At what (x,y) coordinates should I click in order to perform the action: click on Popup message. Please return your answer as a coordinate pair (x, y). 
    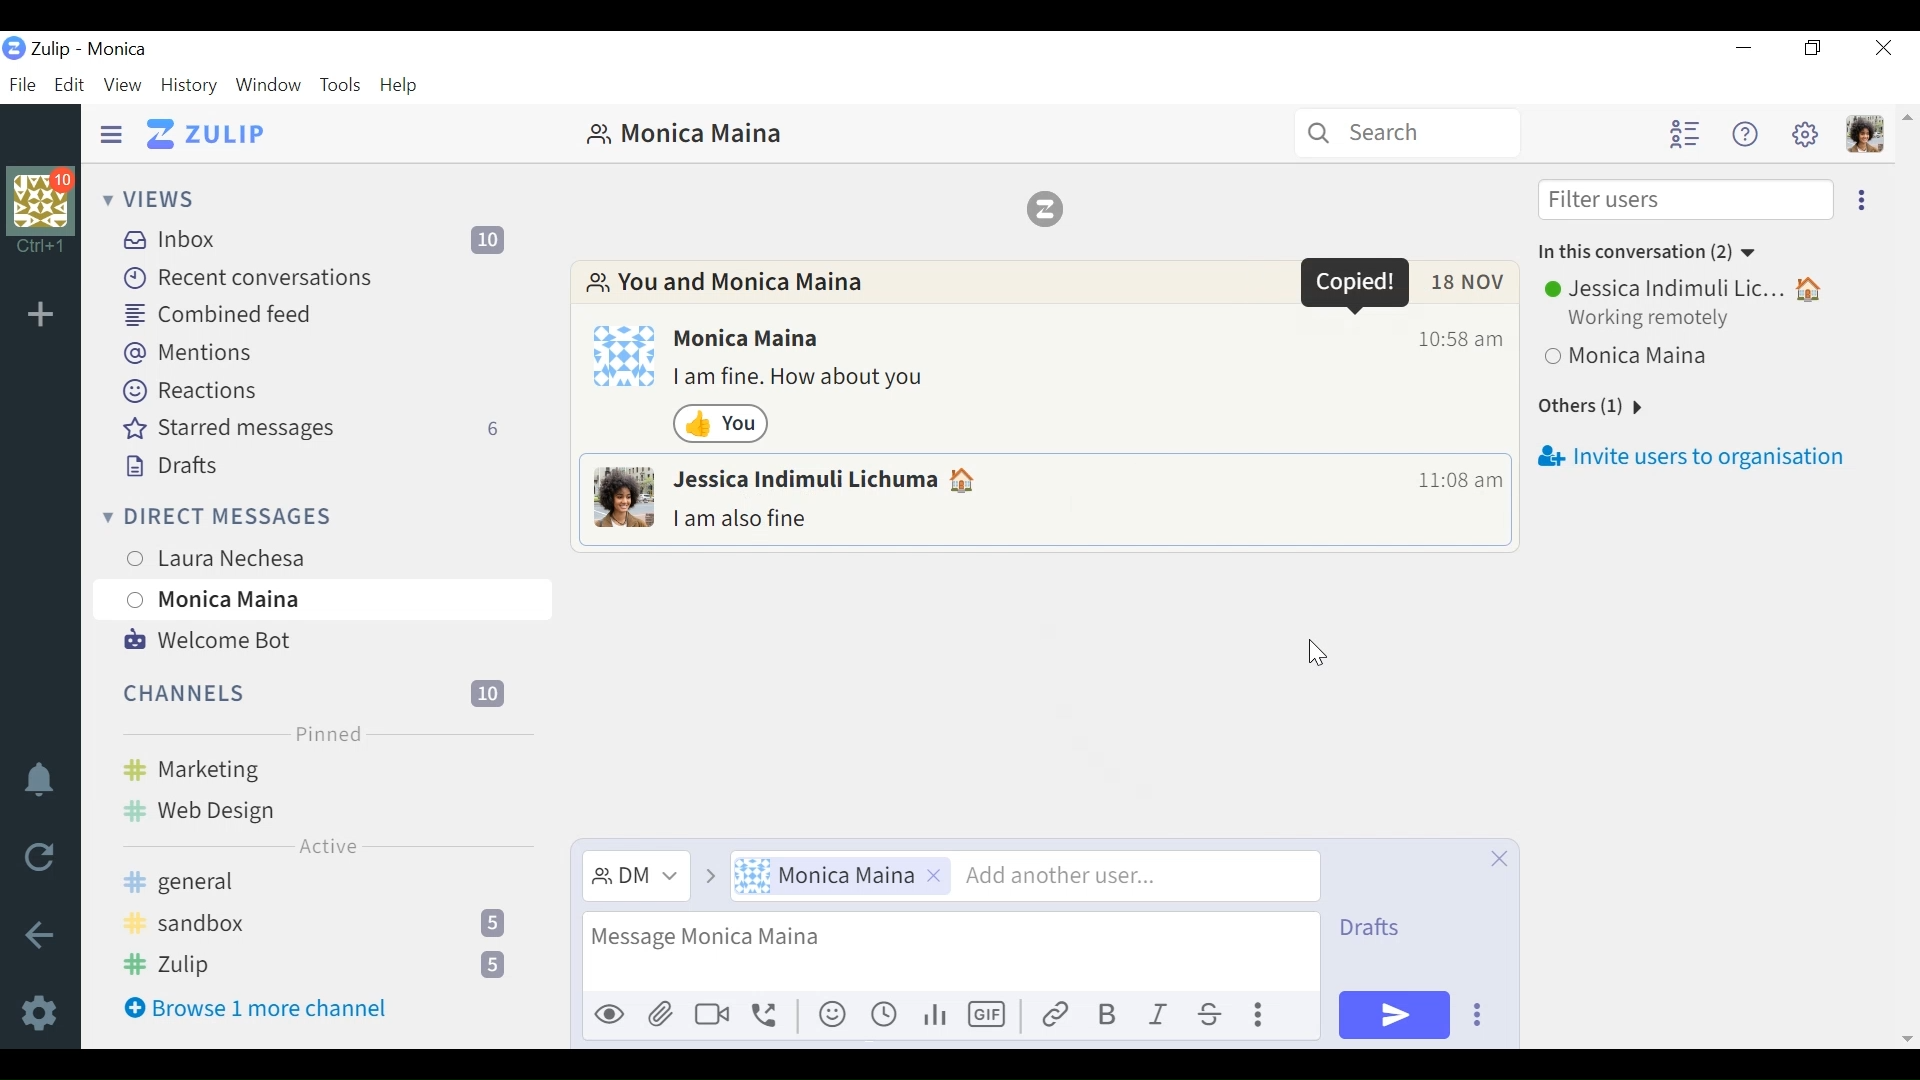
    Looking at the image, I should click on (1357, 281).